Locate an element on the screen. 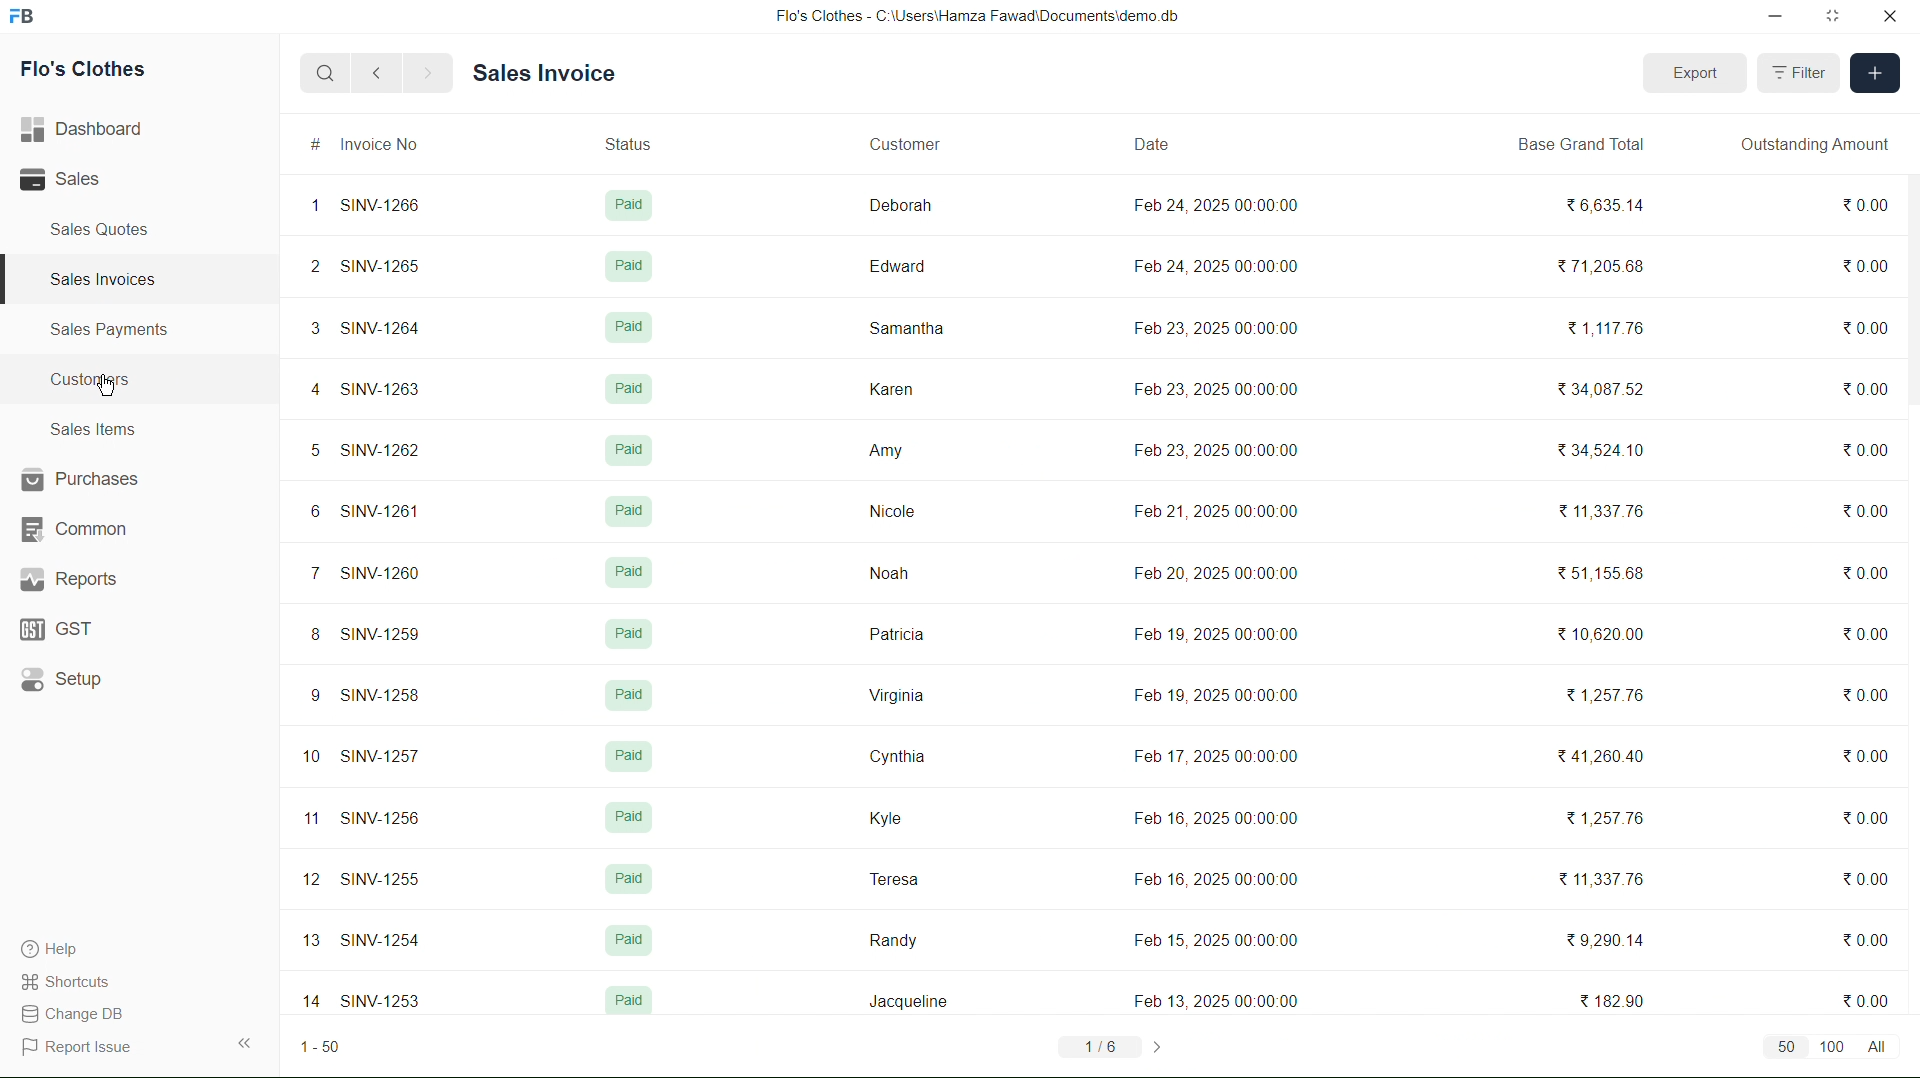 Image resolution: width=1920 pixels, height=1078 pixels. Dashboard is located at coordinates (89, 126).